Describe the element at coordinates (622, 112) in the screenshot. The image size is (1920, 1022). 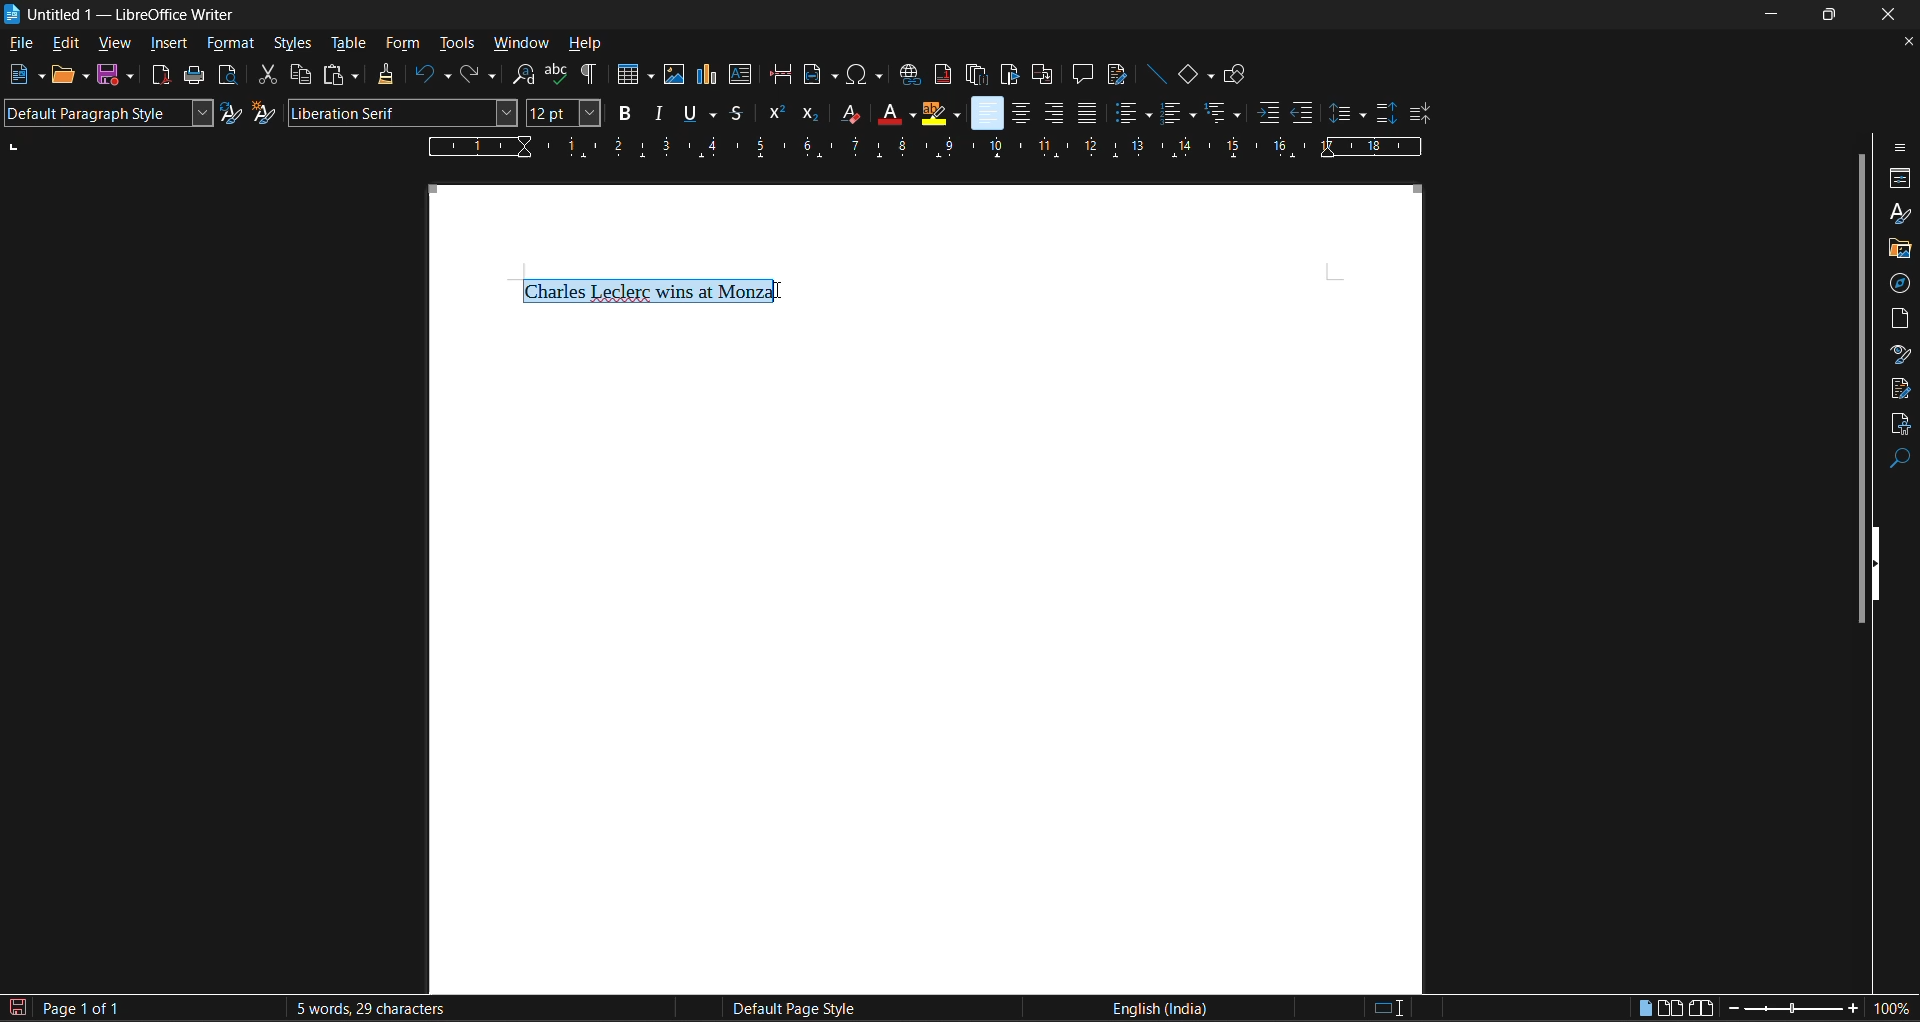
I see `bold` at that location.